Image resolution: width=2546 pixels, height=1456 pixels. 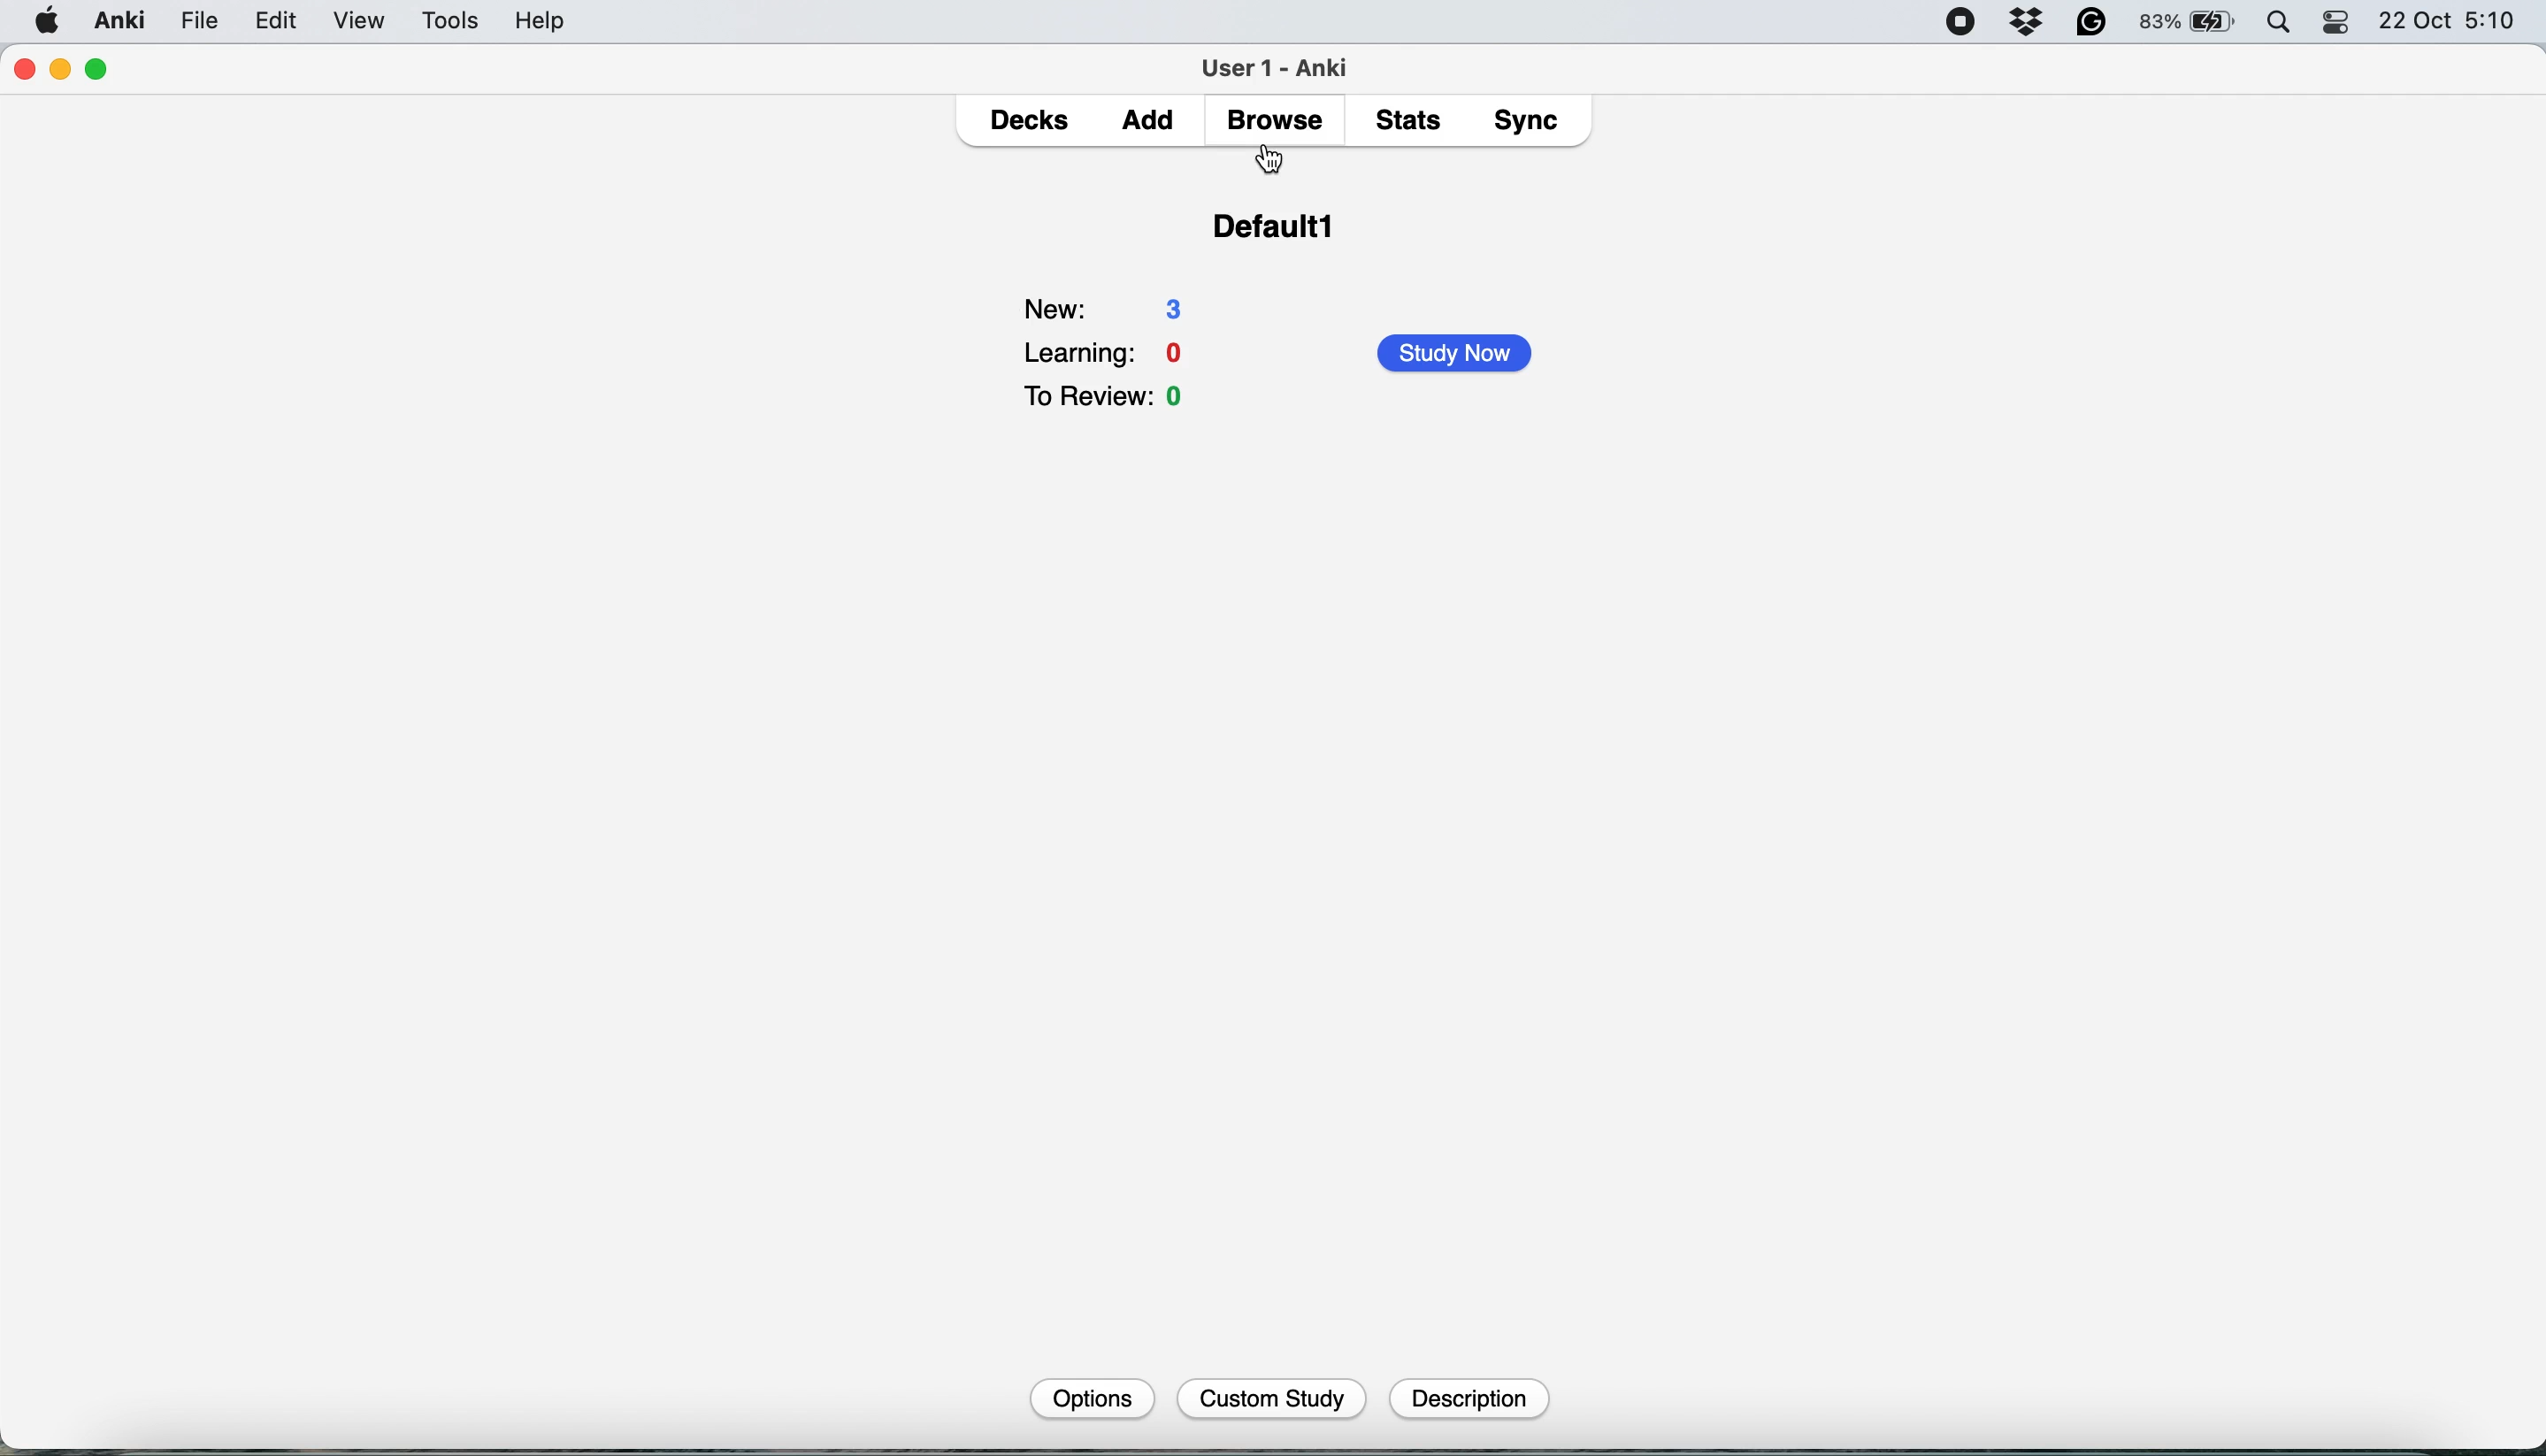 What do you see at coordinates (1273, 120) in the screenshot?
I see `Browse` at bounding box center [1273, 120].